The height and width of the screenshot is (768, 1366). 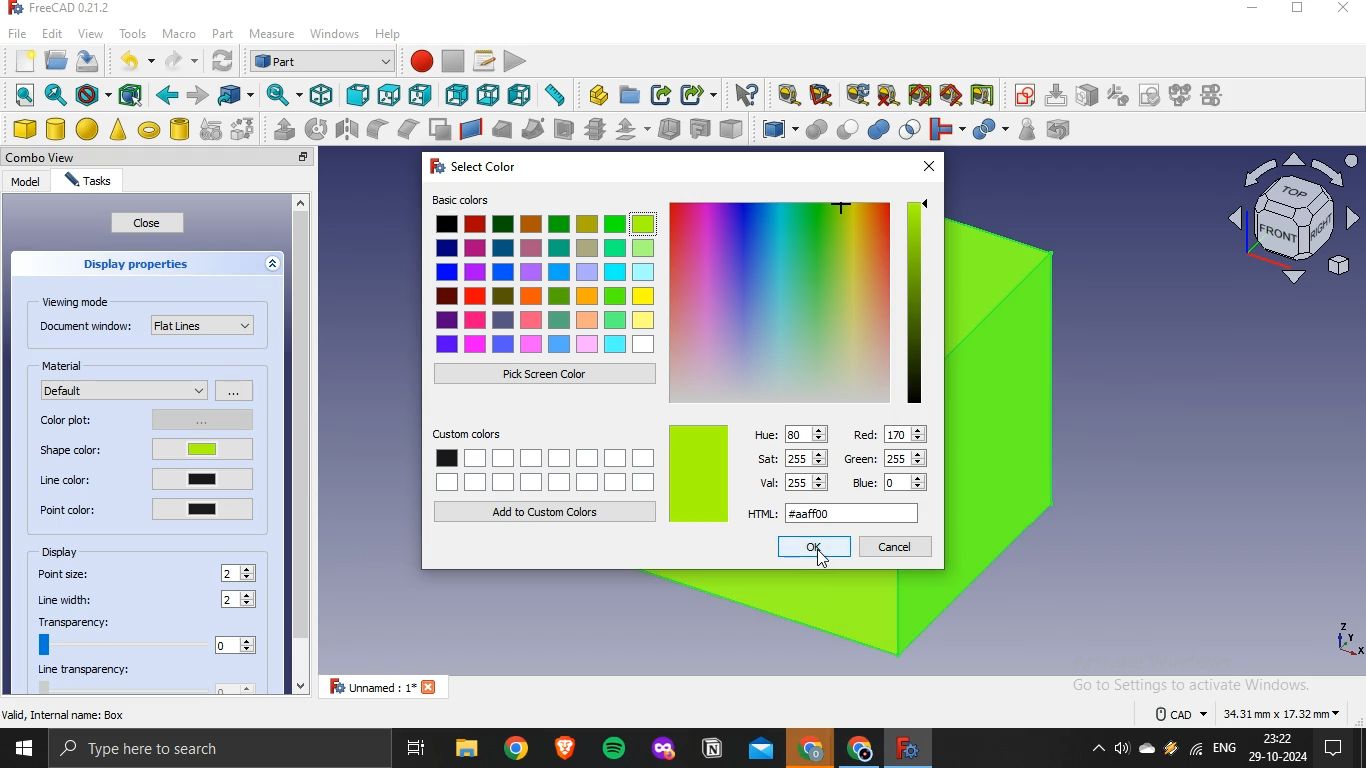 I want to click on make face from wires, so click(x=439, y=129).